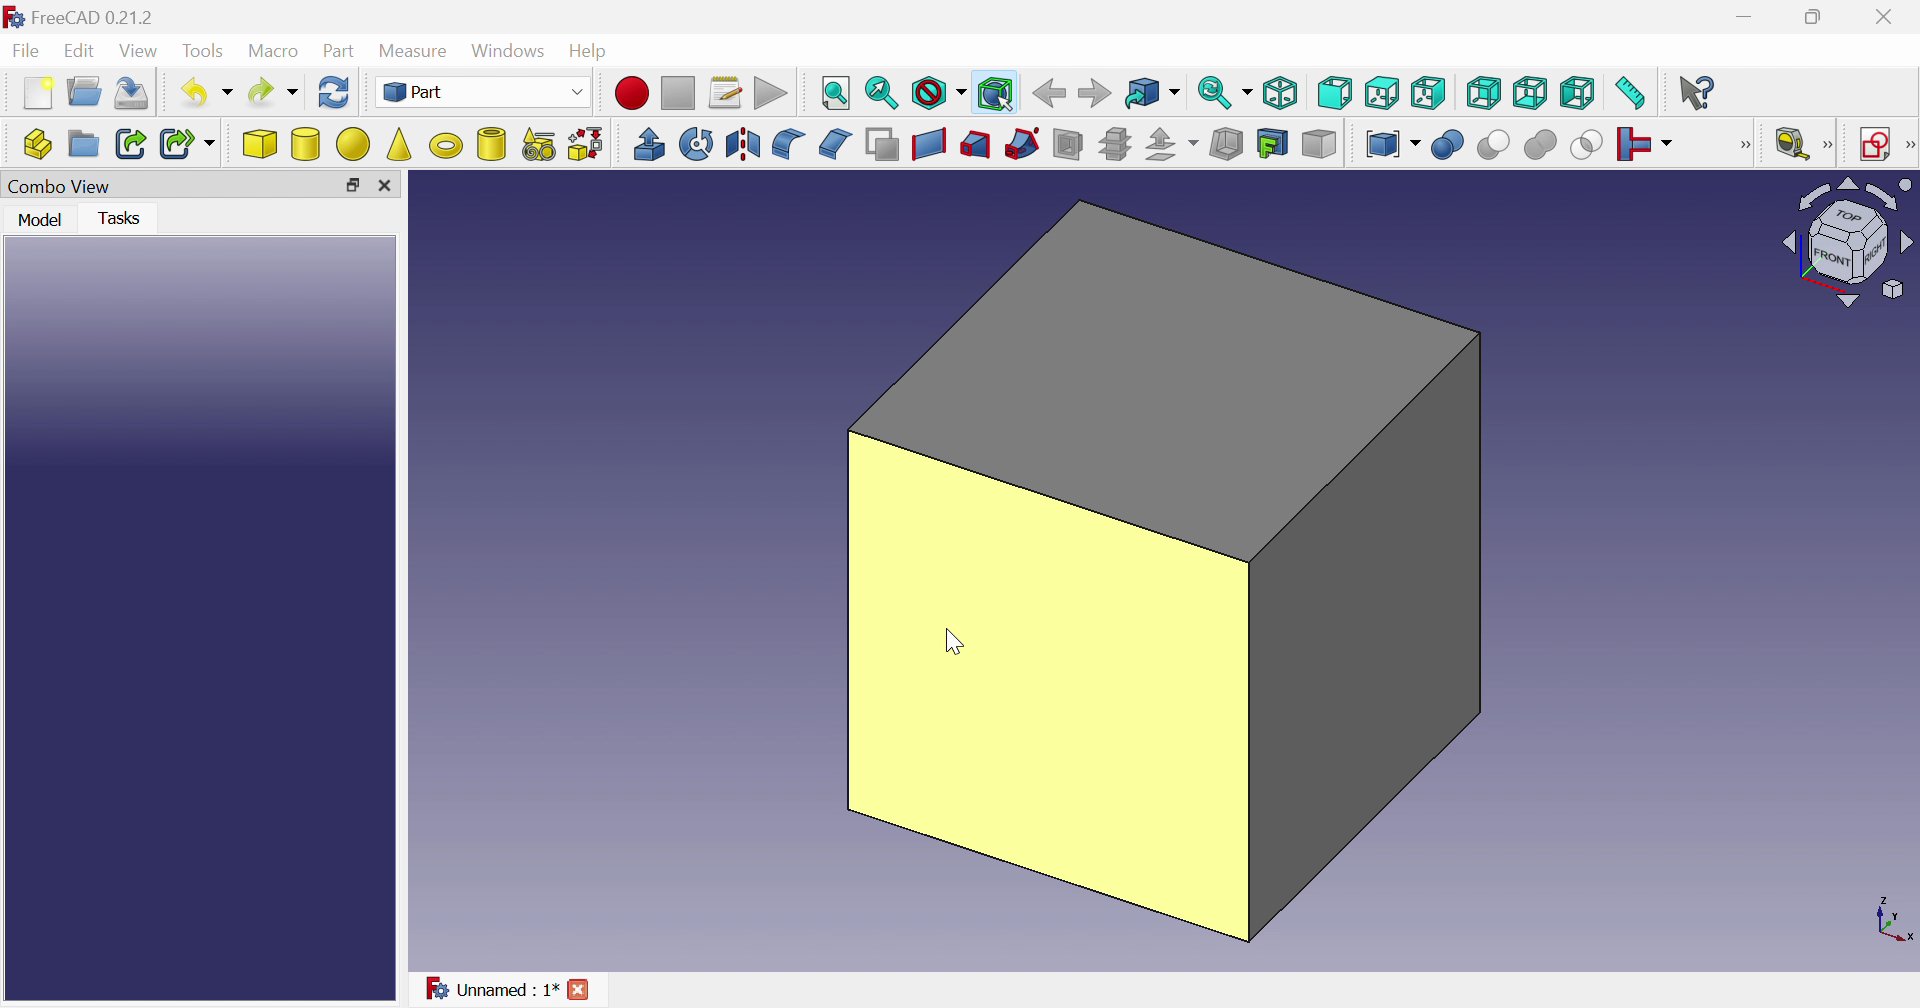 The width and height of the screenshot is (1920, 1008). What do you see at coordinates (1632, 94) in the screenshot?
I see `Measure distance` at bounding box center [1632, 94].